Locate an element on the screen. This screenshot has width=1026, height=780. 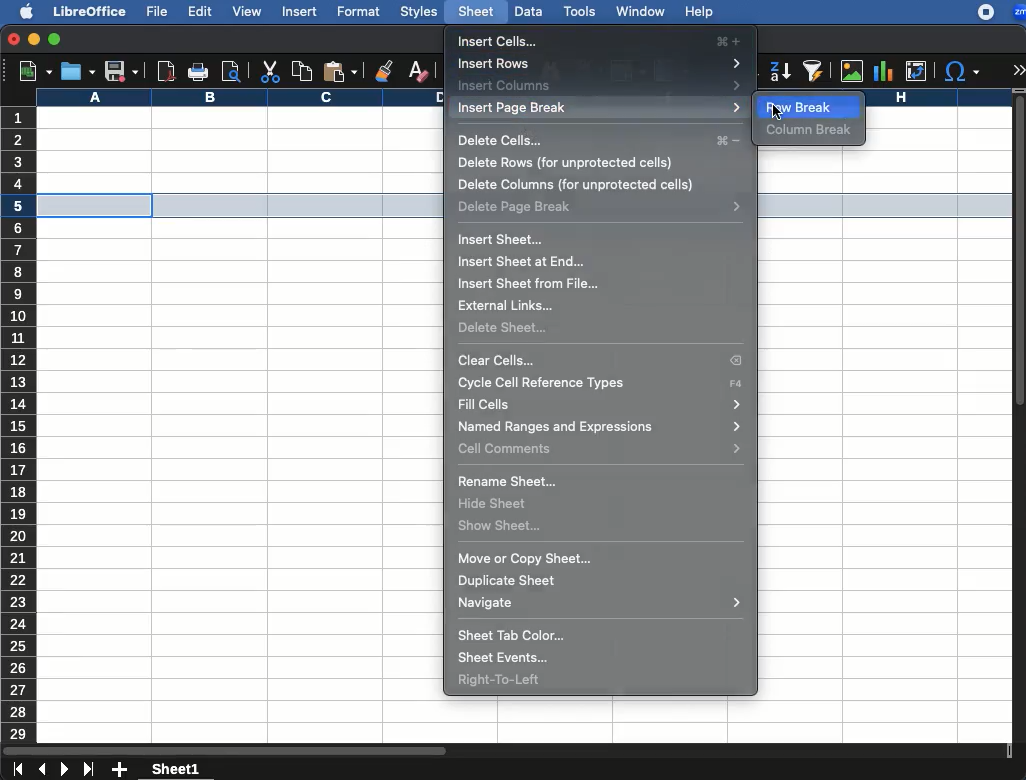
expand is located at coordinates (1019, 66).